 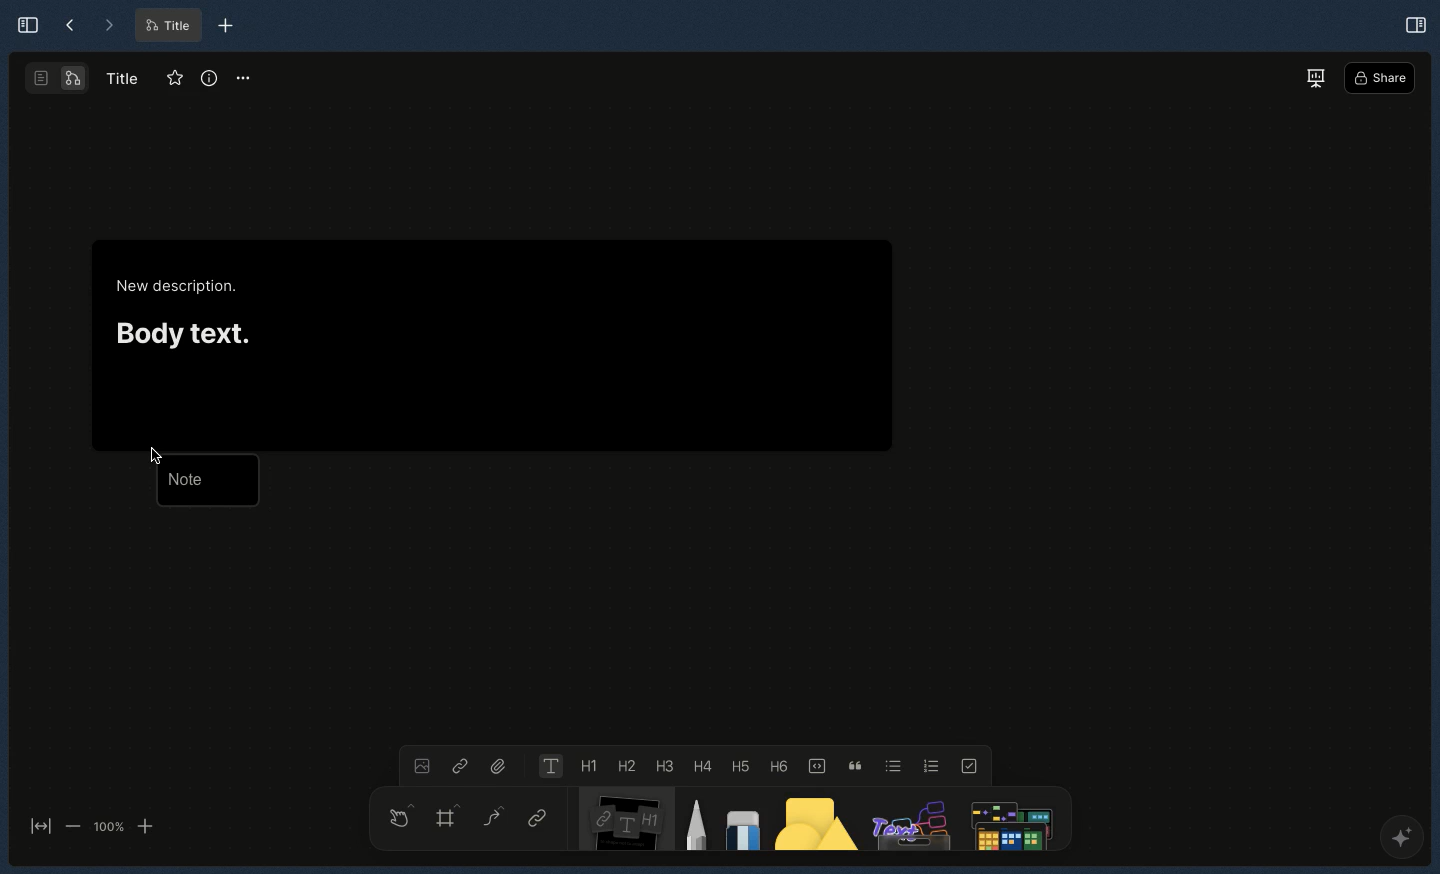 What do you see at coordinates (626, 765) in the screenshot?
I see `Heading 2` at bounding box center [626, 765].